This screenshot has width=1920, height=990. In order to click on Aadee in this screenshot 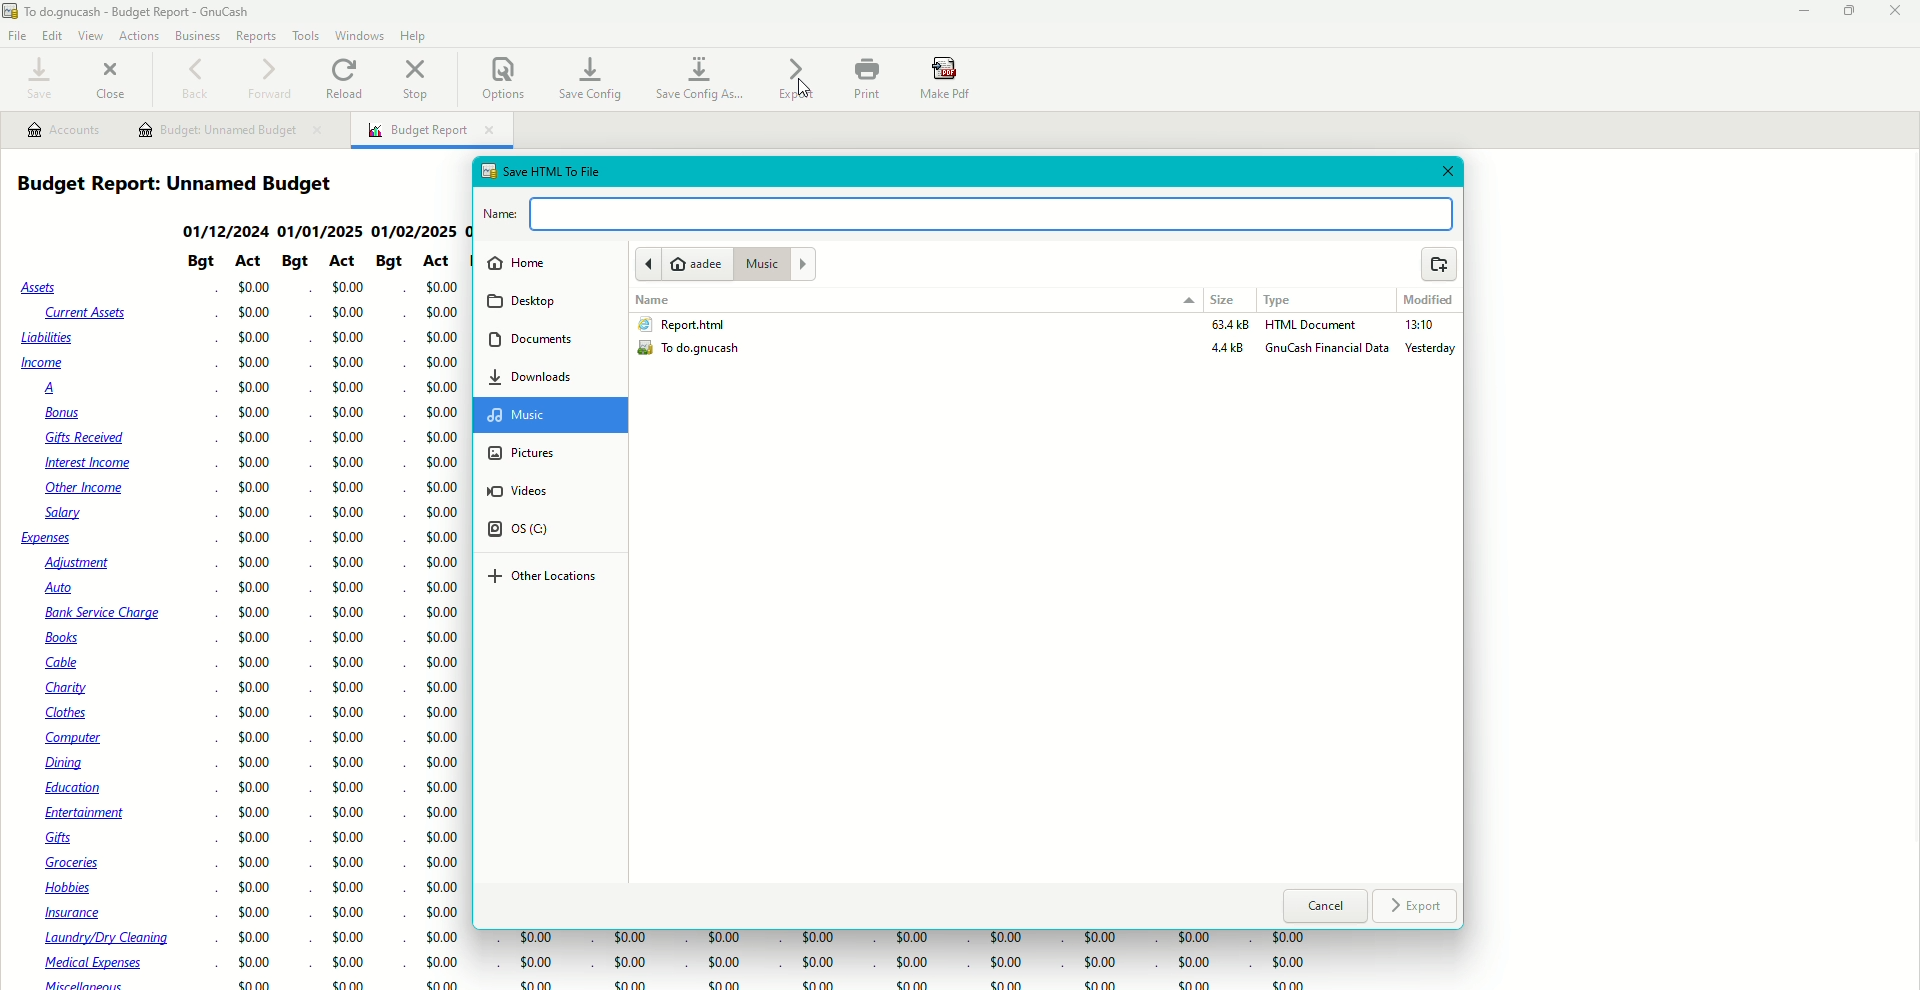, I will do `click(680, 264)`.